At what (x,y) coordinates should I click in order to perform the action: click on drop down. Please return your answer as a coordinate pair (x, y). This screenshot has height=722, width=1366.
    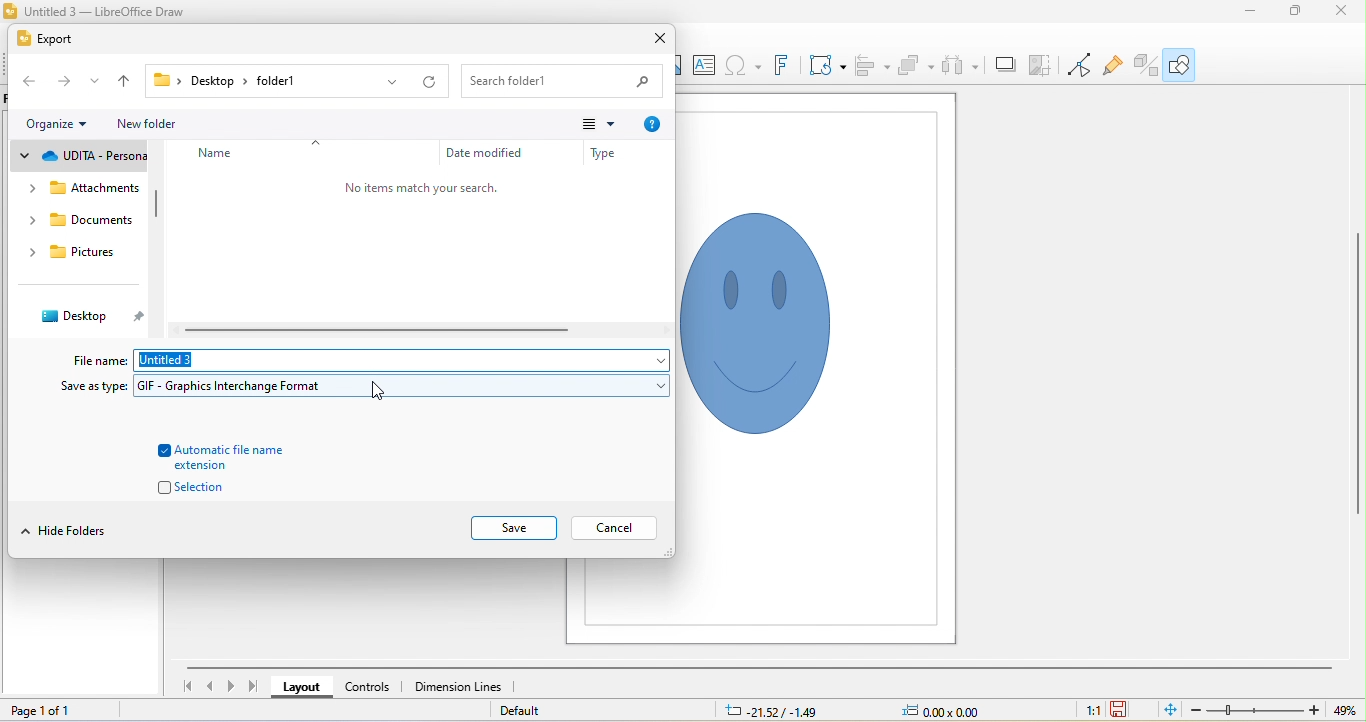
    Looking at the image, I should click on (25, 532).